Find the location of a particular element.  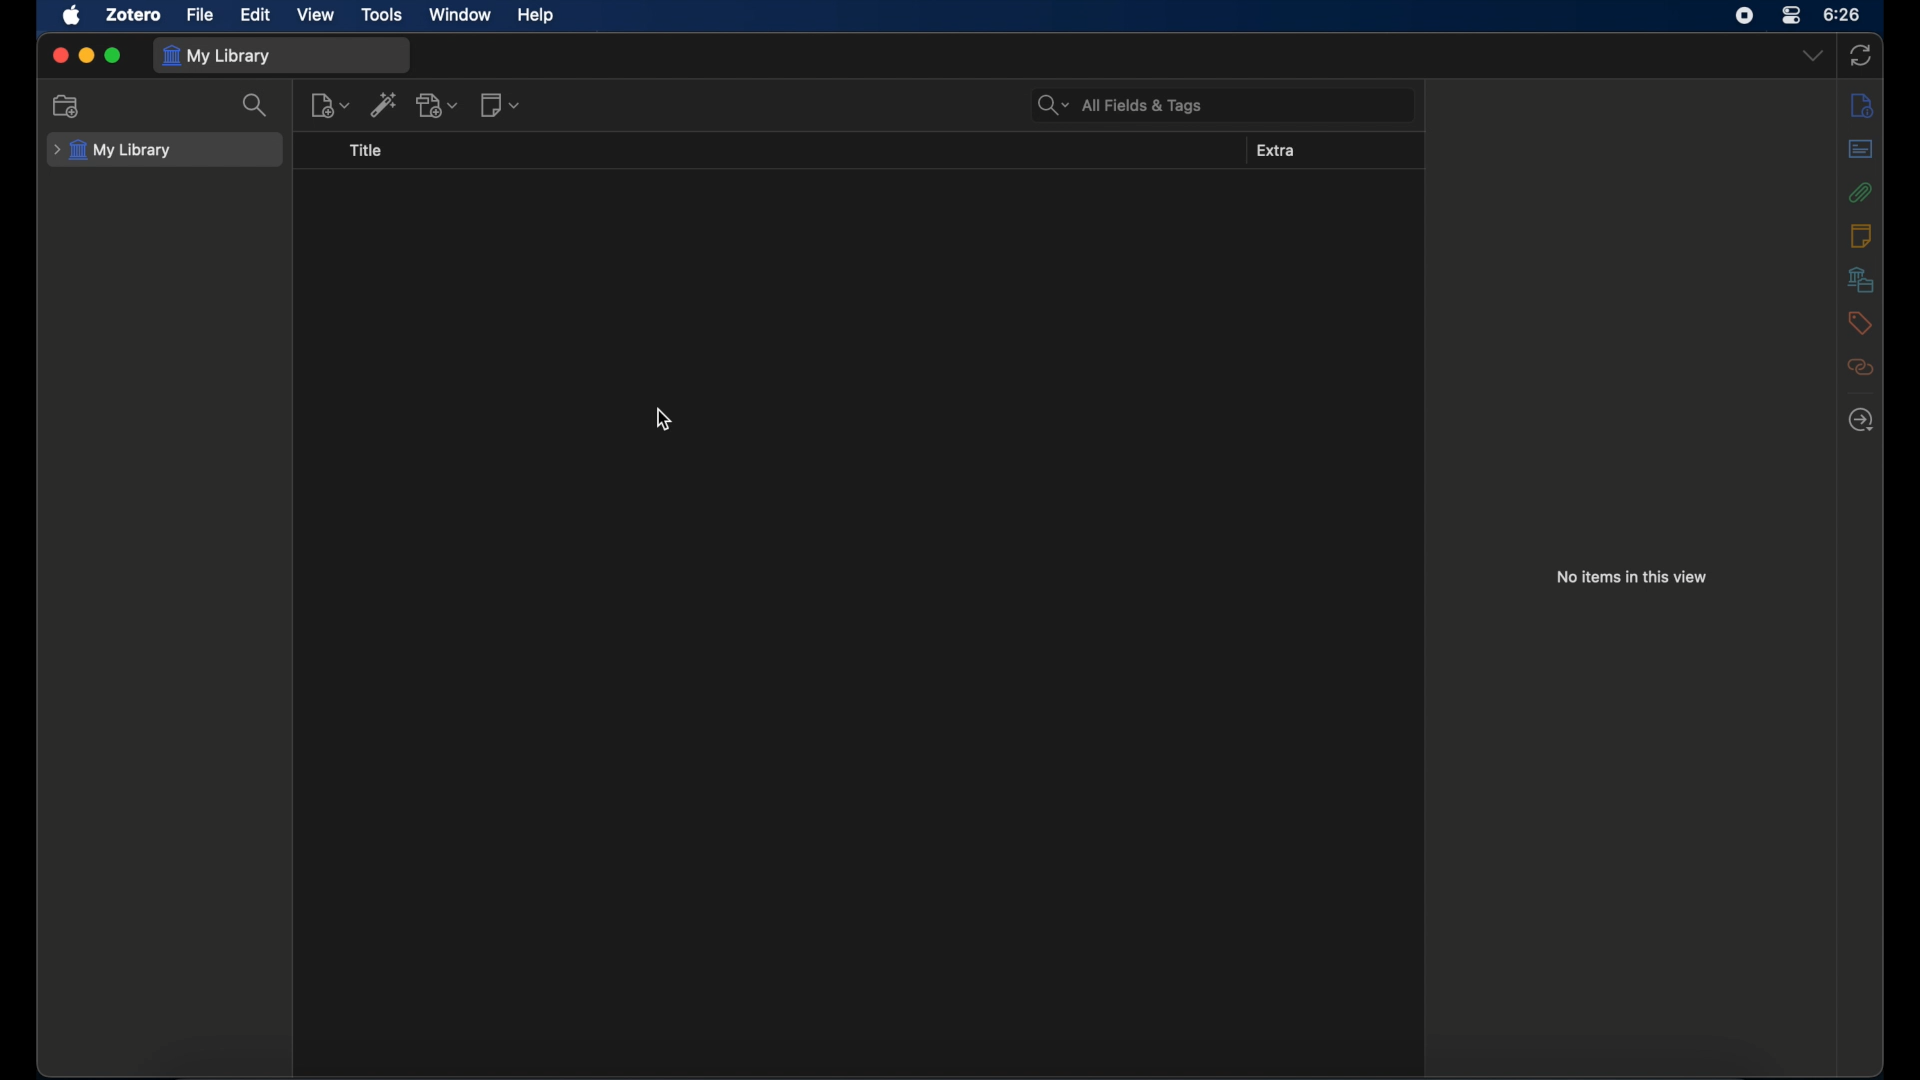

new items is located at coordinates (329, 105).